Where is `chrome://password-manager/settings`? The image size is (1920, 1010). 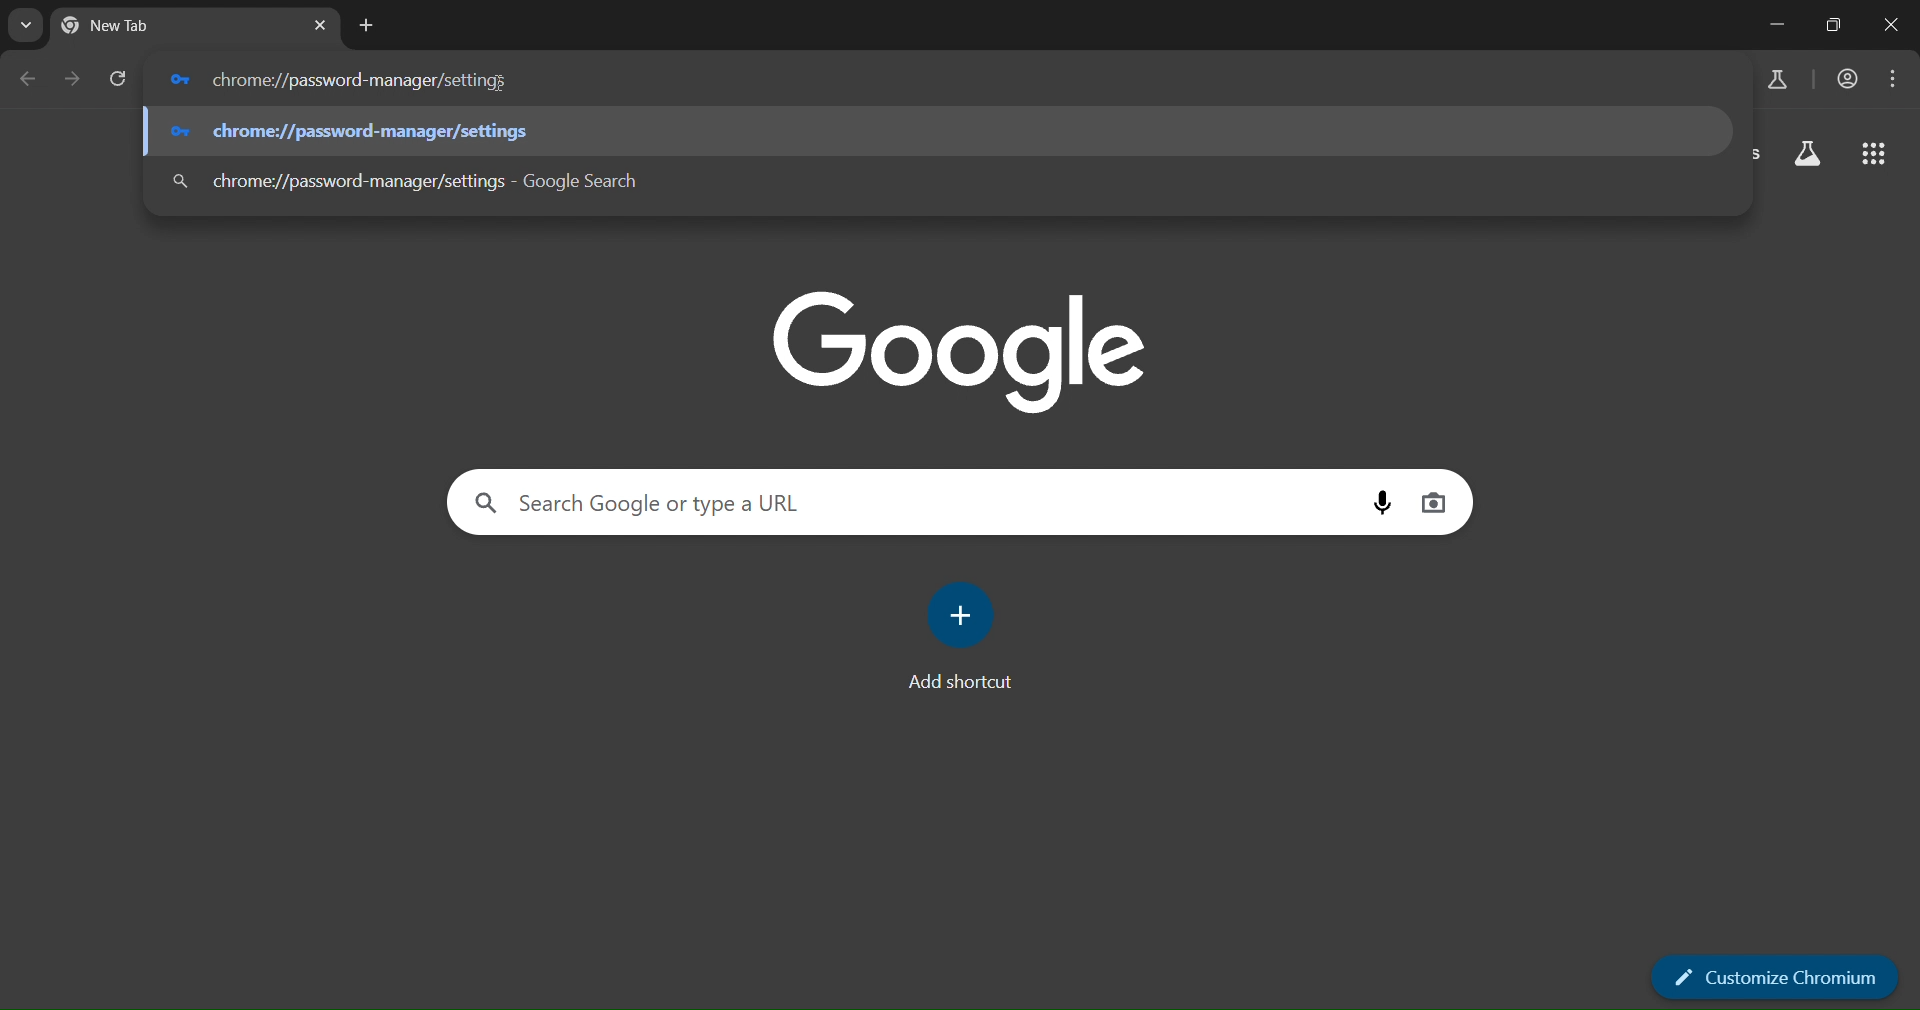 chrome://password-manager/settings is located at coordinates (941, 177).